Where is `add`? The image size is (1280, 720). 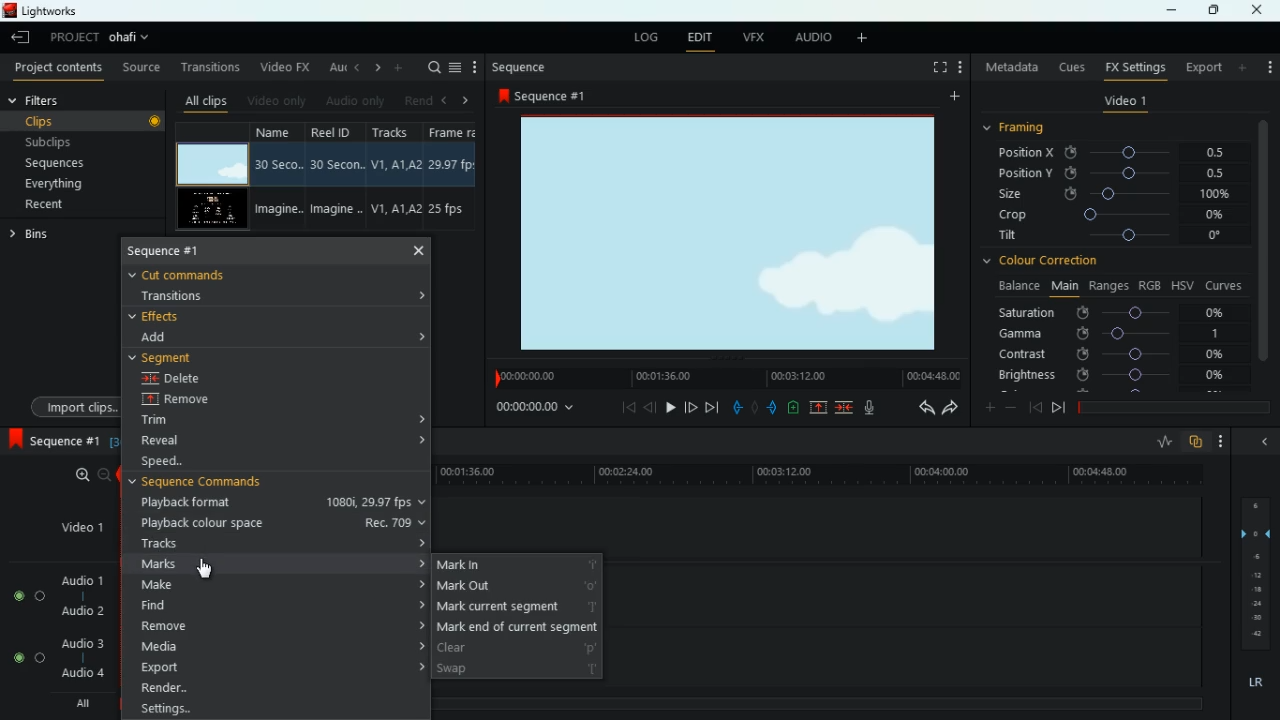 add is located at coordinates (859, 39).